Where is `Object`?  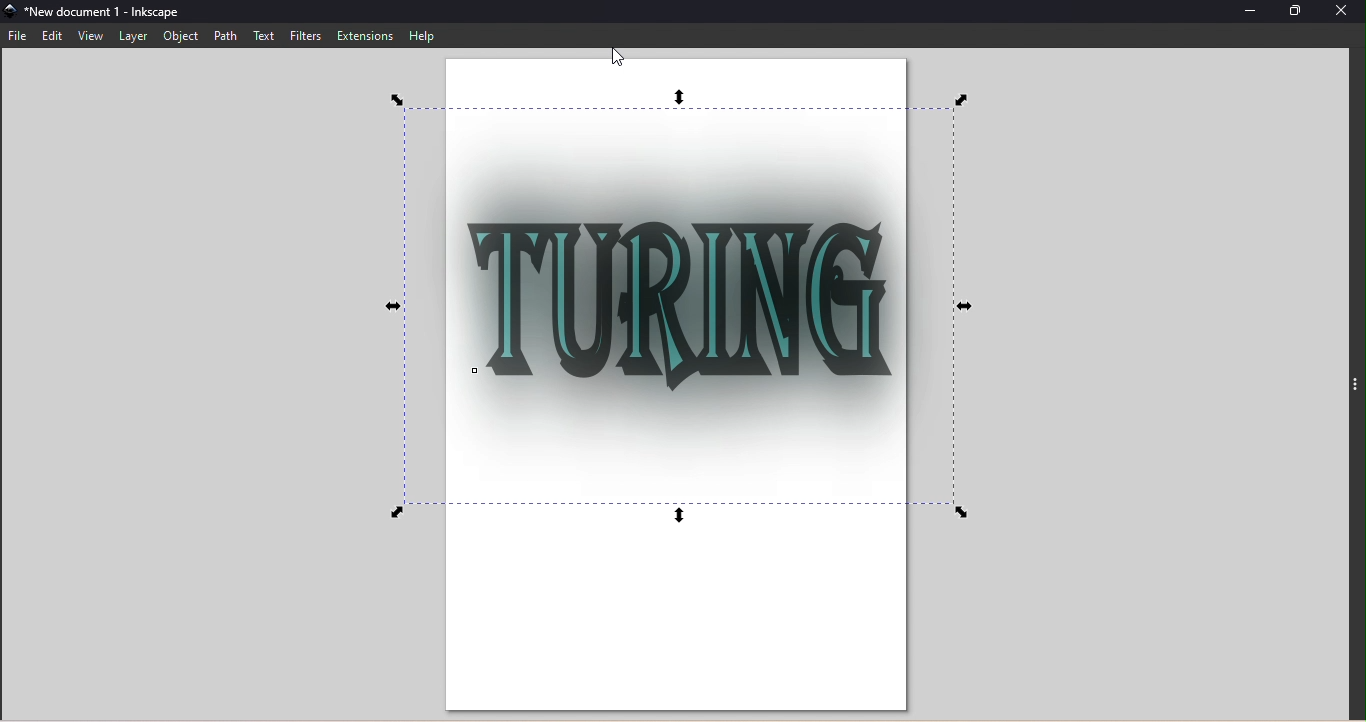 Object is located at coordinates (176, 37).